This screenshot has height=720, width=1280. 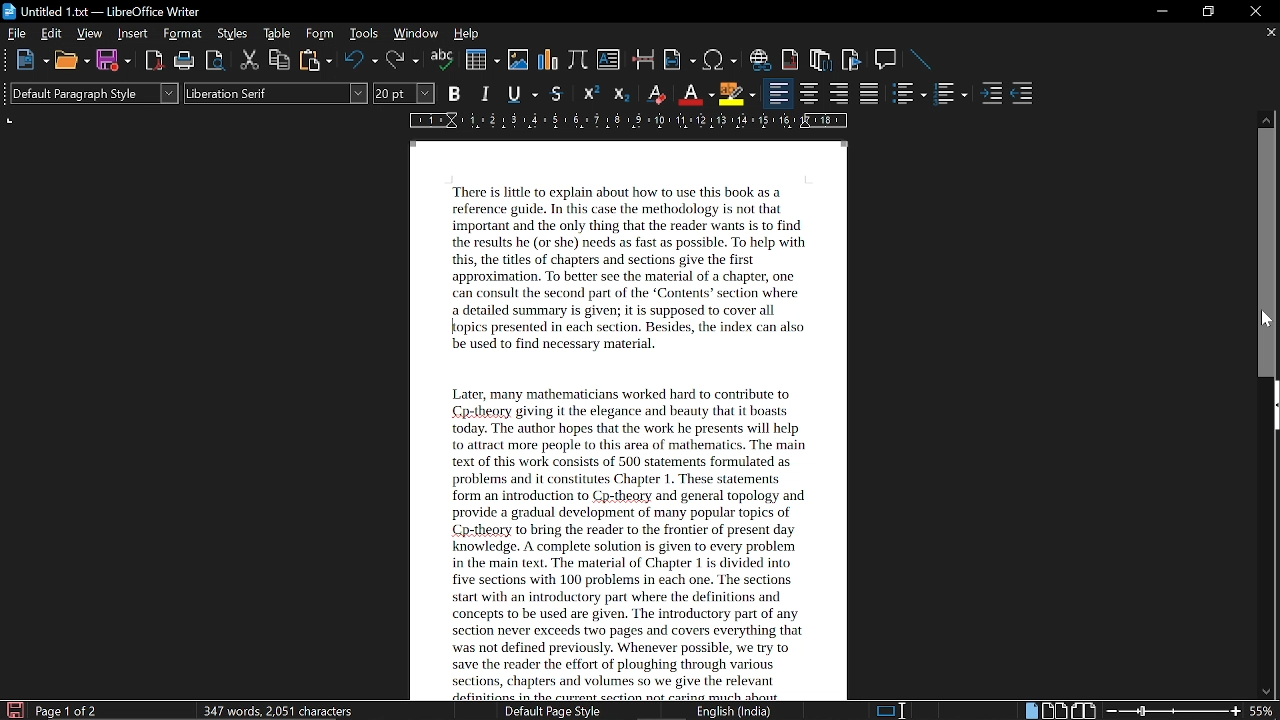 What do you see at coordinates (518, 62) in the screenshot?
I see `insert image` at bounding box center [518, 62].